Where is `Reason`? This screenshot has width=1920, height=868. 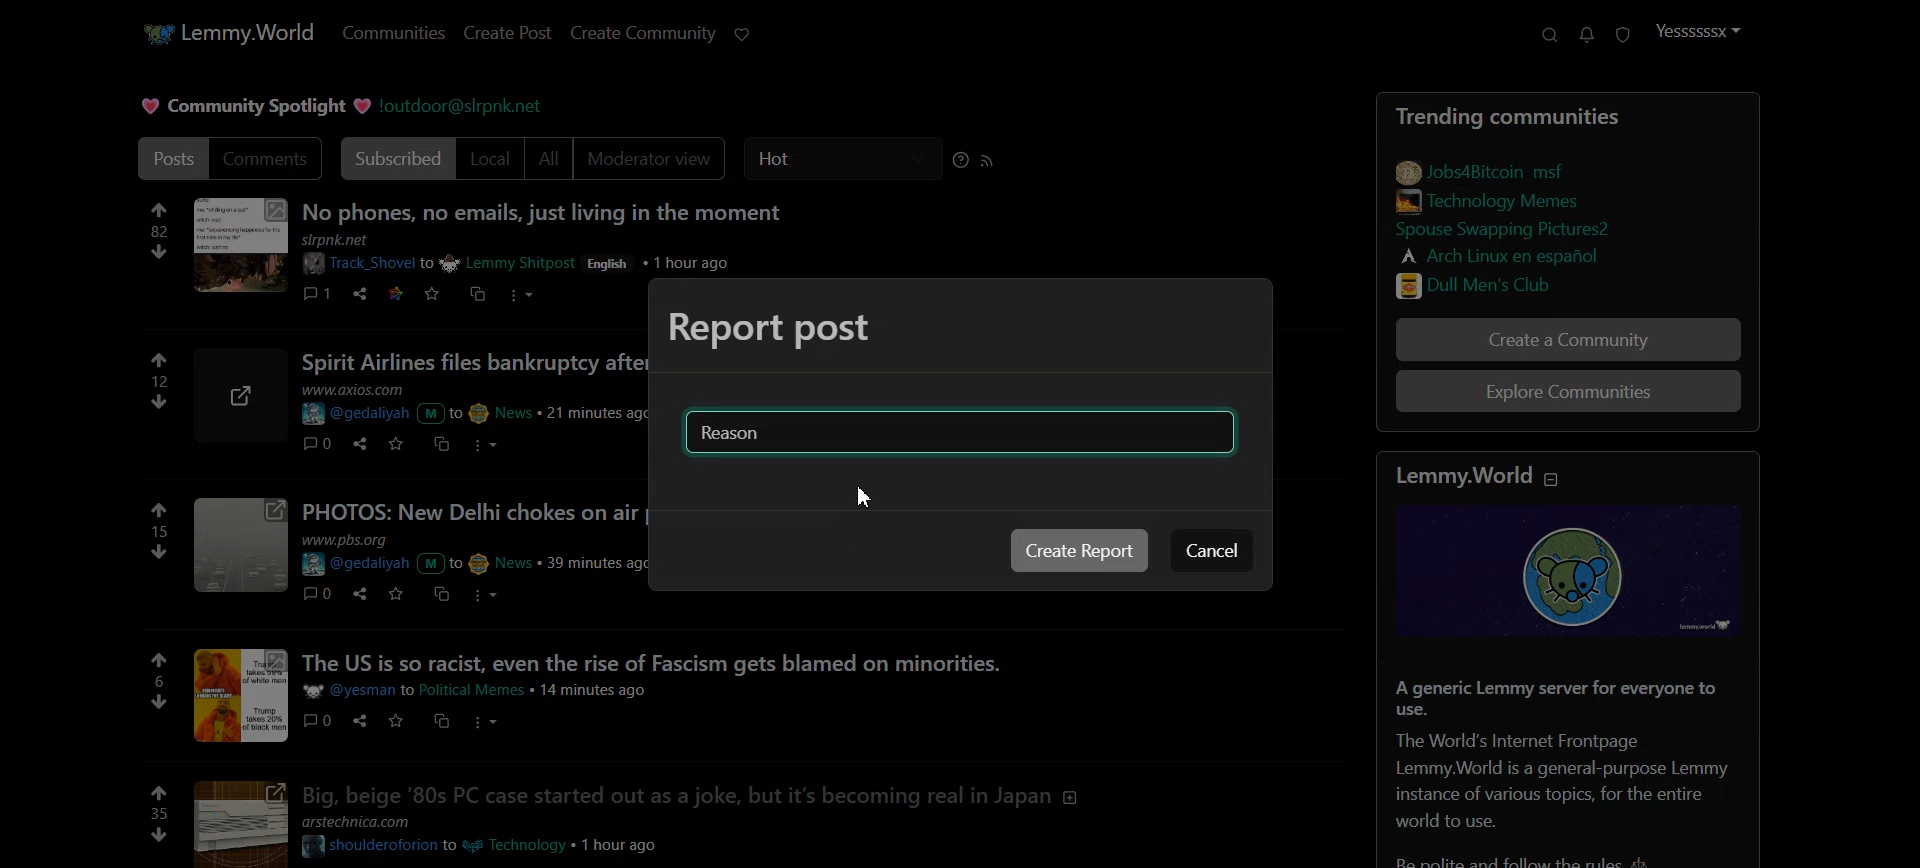 Reason is located at coordinates (970, 432).